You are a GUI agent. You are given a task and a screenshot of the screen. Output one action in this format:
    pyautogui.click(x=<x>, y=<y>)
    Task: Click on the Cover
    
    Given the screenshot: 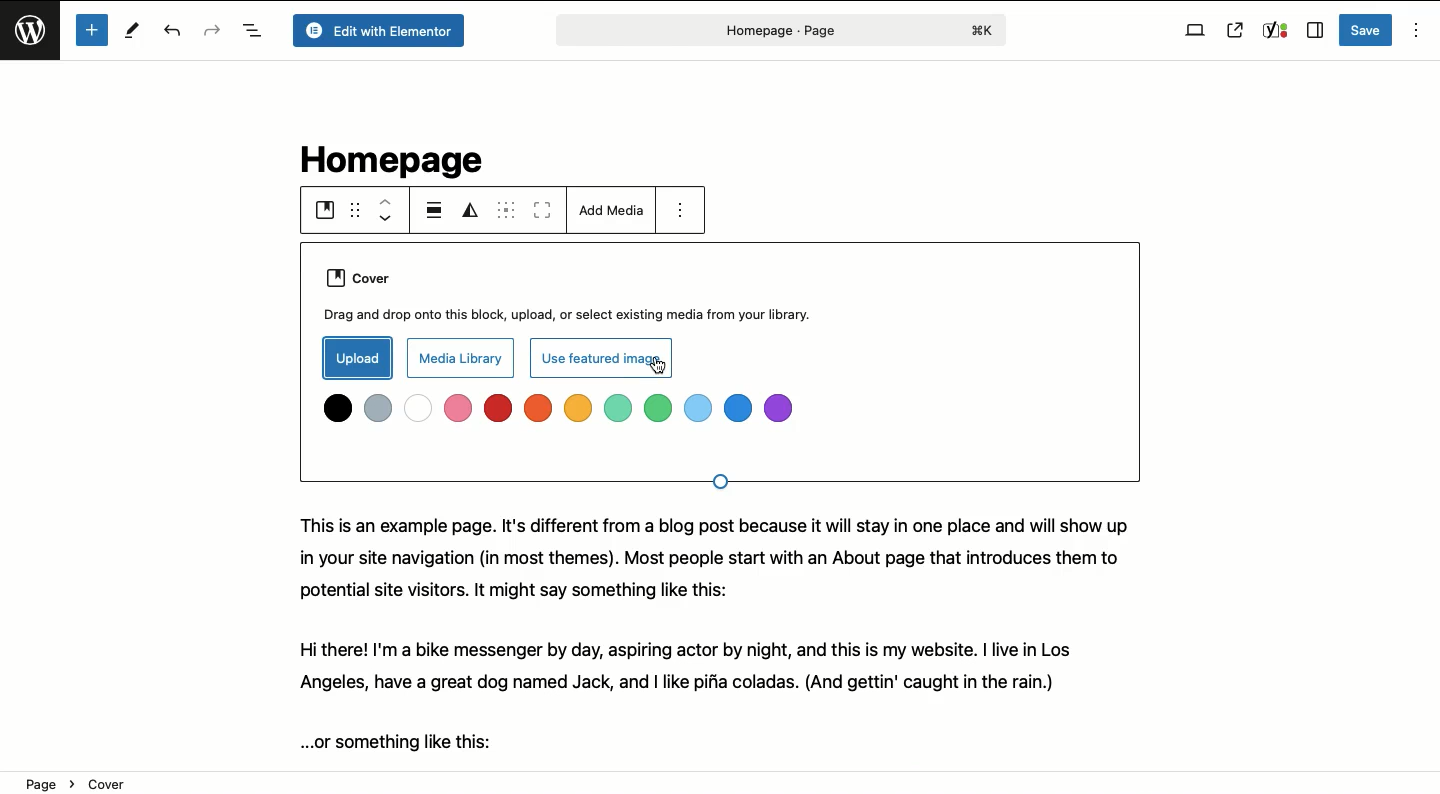 What is the action you would take?
    pyautogui.click(x=355, y=277)
    